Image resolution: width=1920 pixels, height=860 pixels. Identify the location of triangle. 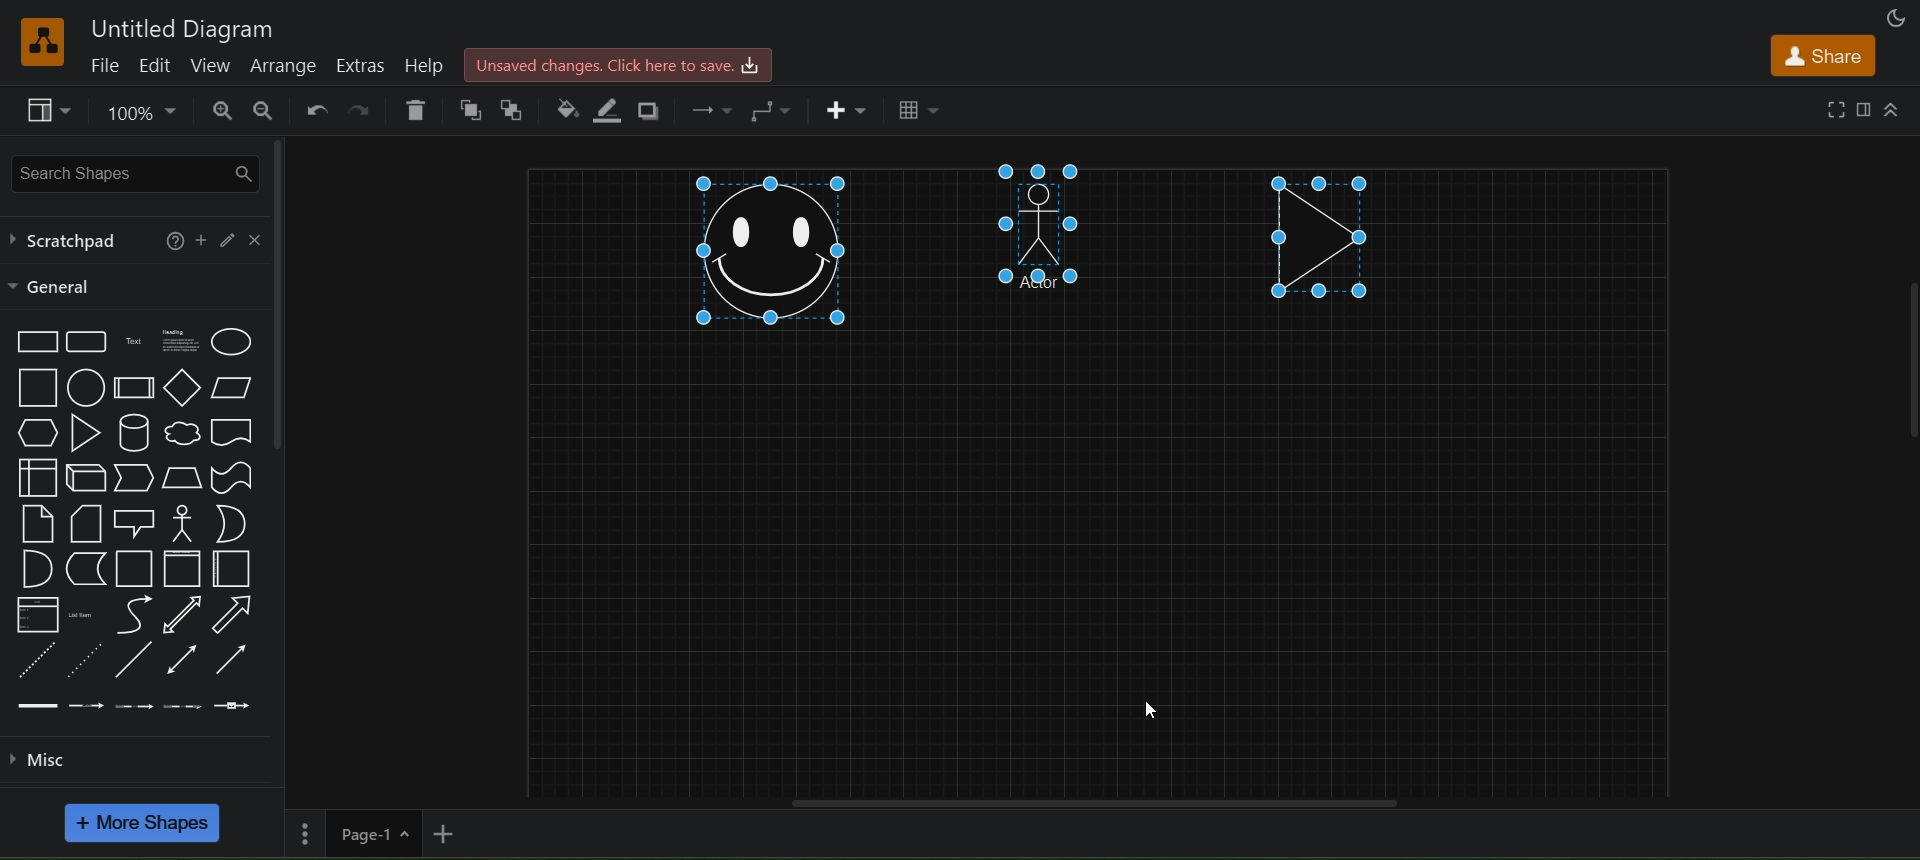
(83, 432).